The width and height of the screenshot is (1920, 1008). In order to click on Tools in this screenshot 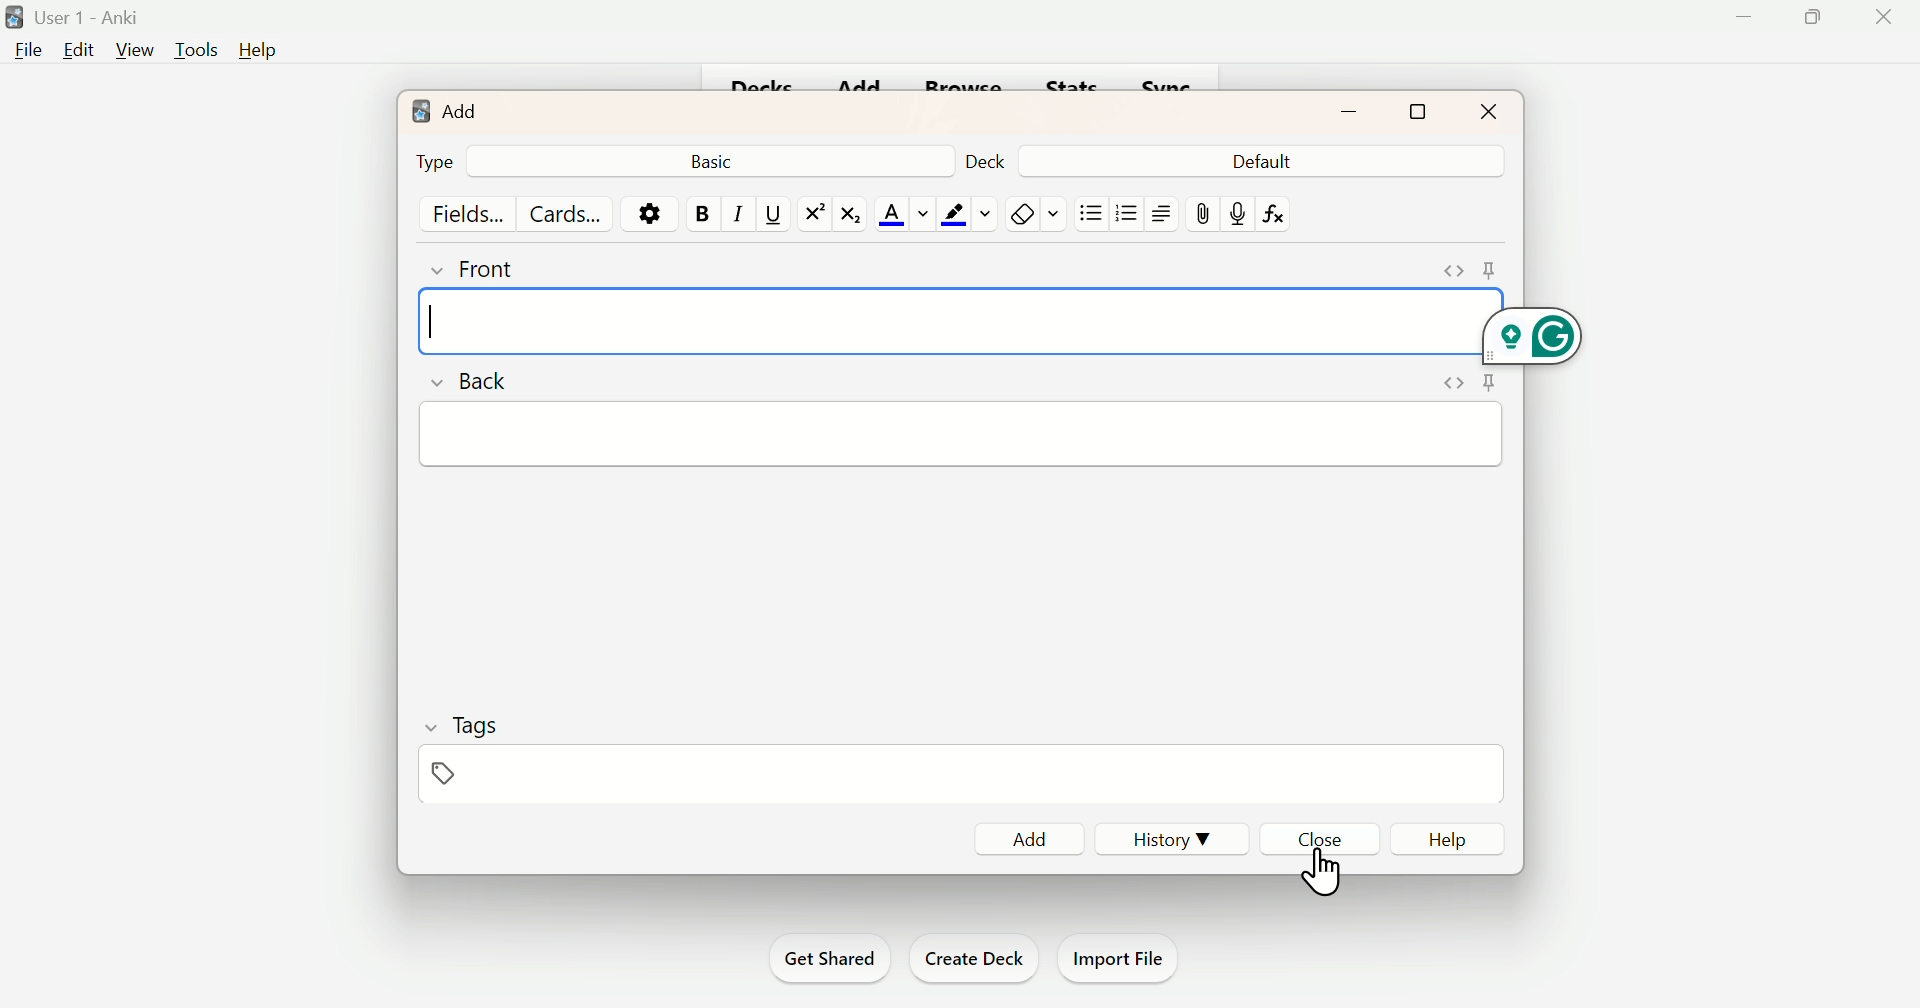, I will do `click(194, 51)`.